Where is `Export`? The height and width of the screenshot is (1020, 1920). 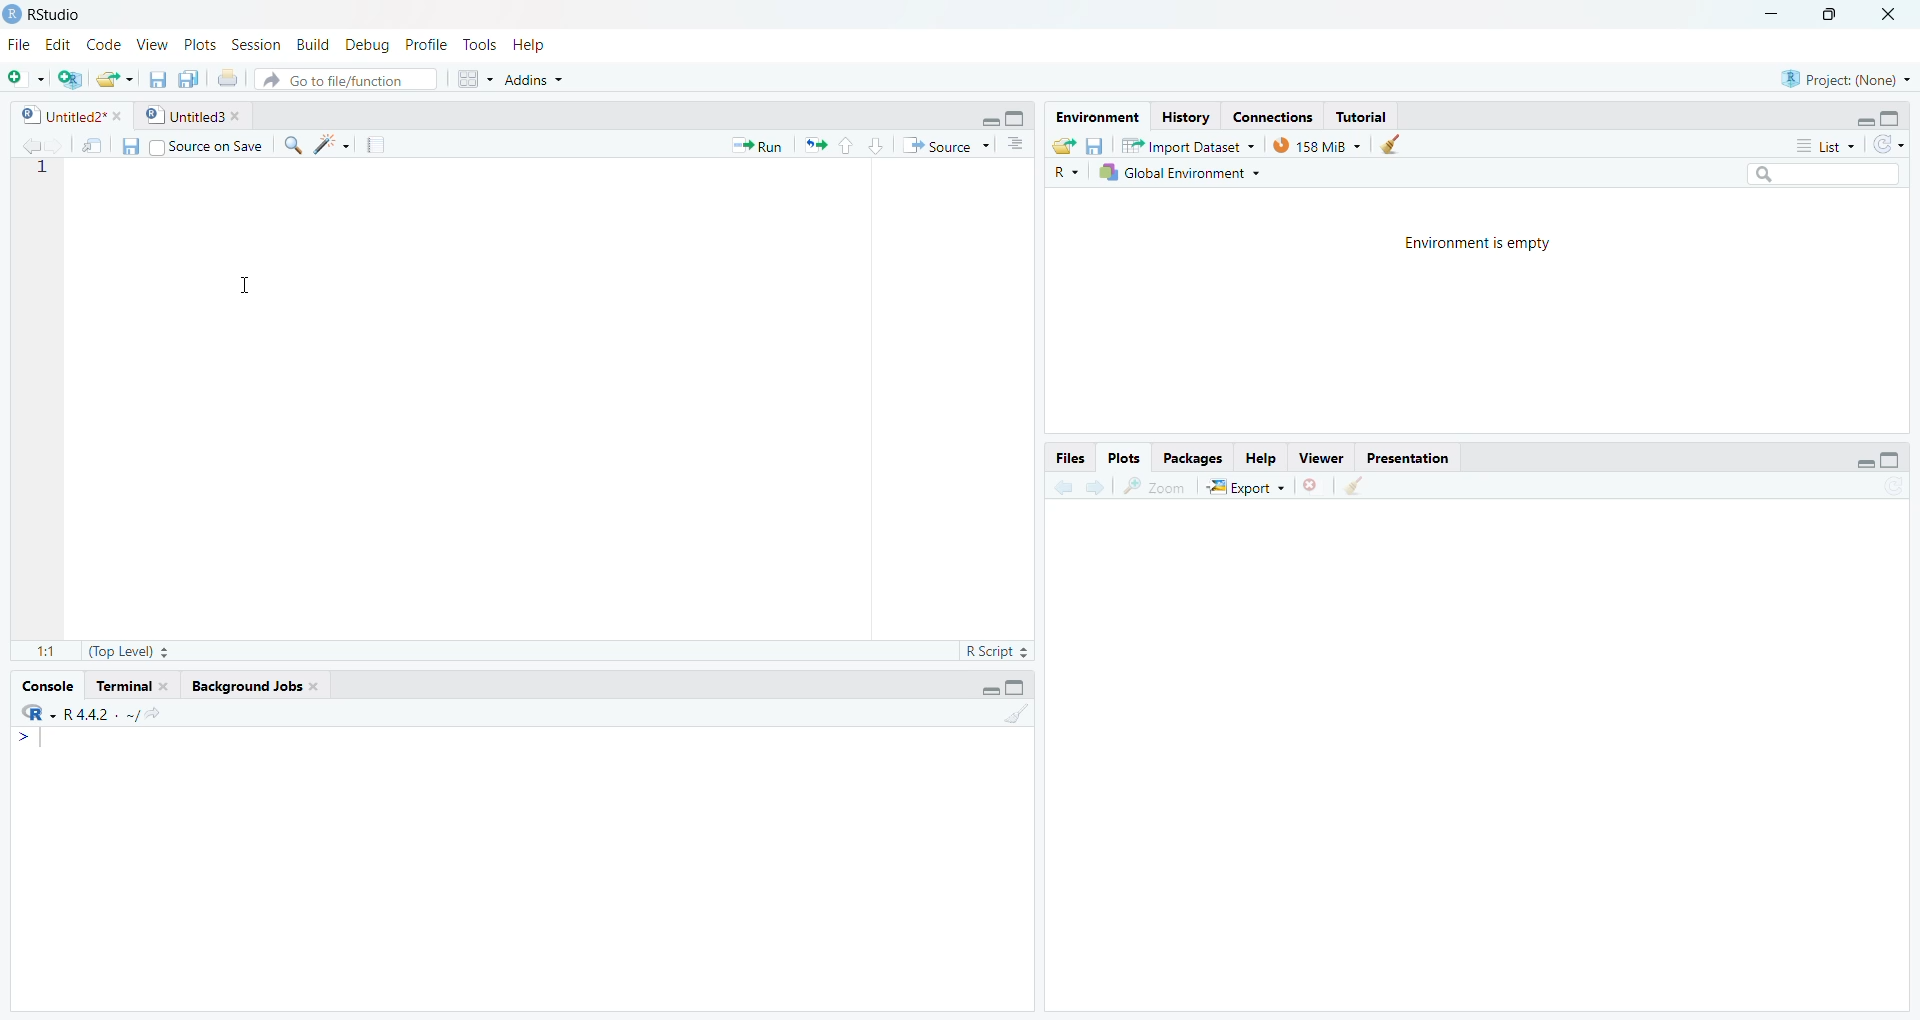 Export is located at coordinates (1249, 484).